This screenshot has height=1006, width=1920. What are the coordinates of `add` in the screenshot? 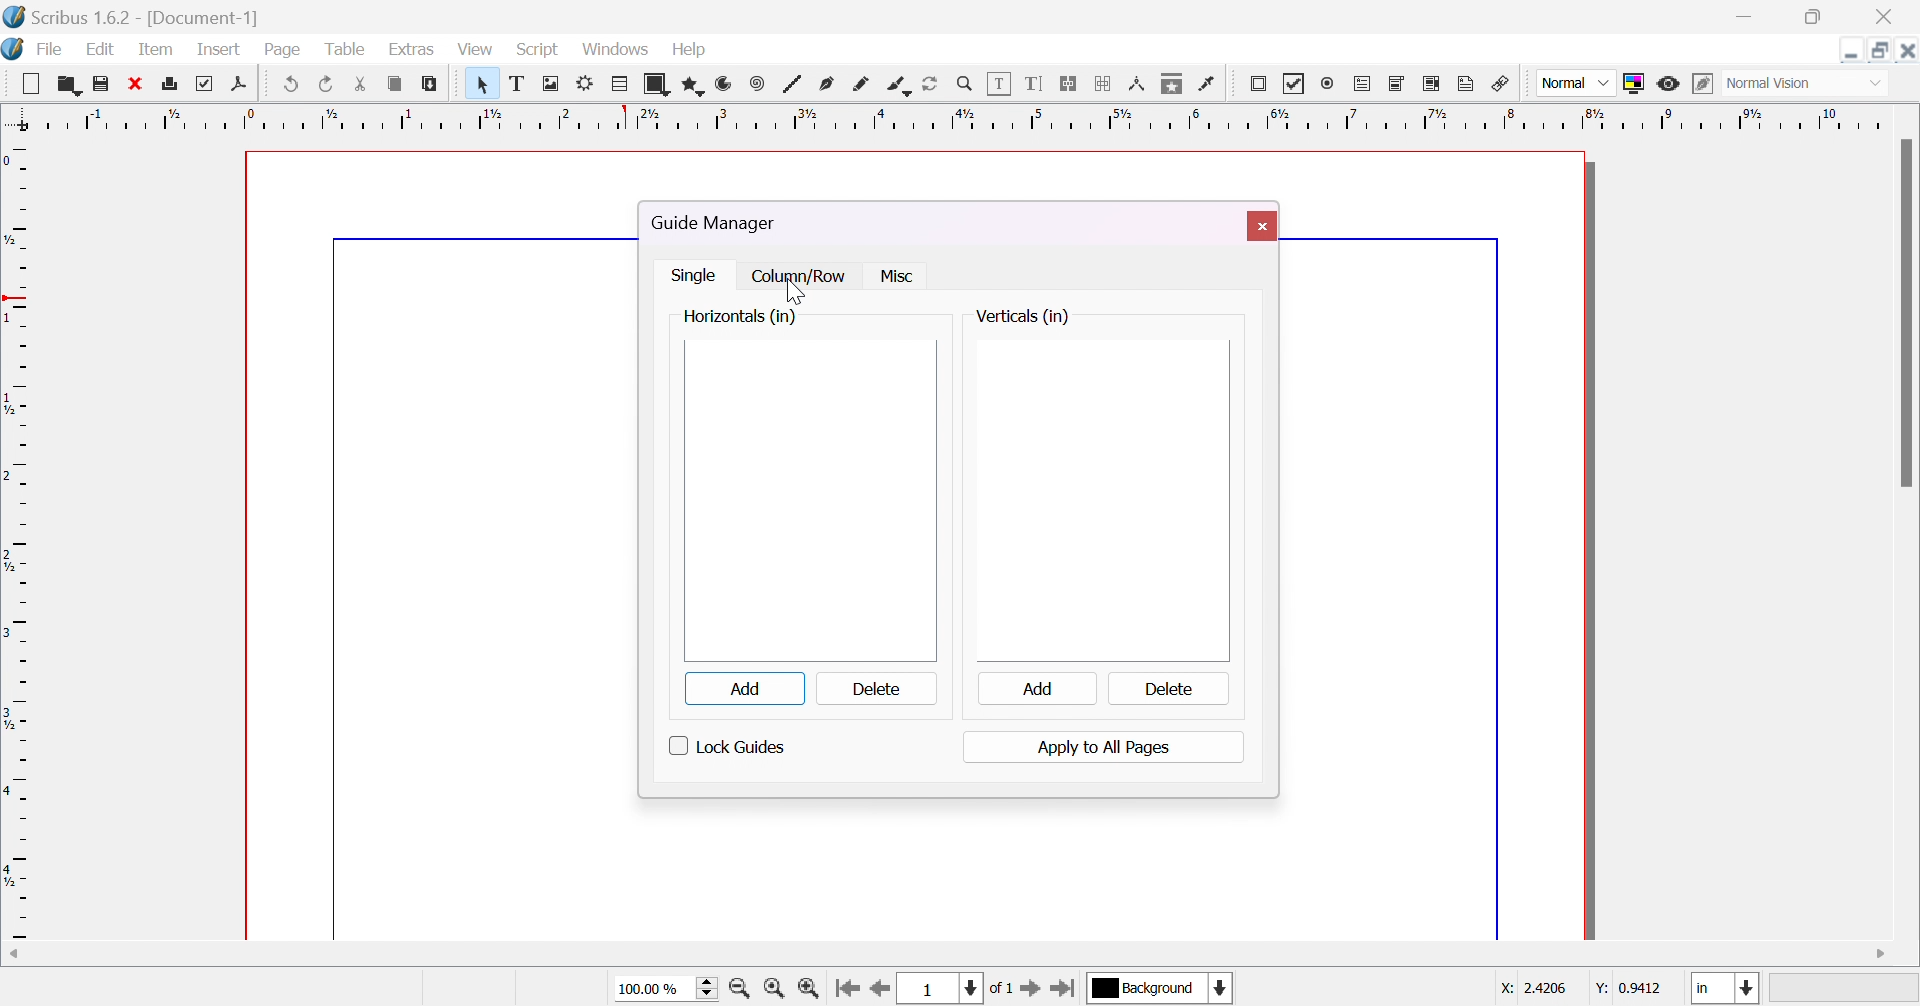 It's located at (1047, 688).